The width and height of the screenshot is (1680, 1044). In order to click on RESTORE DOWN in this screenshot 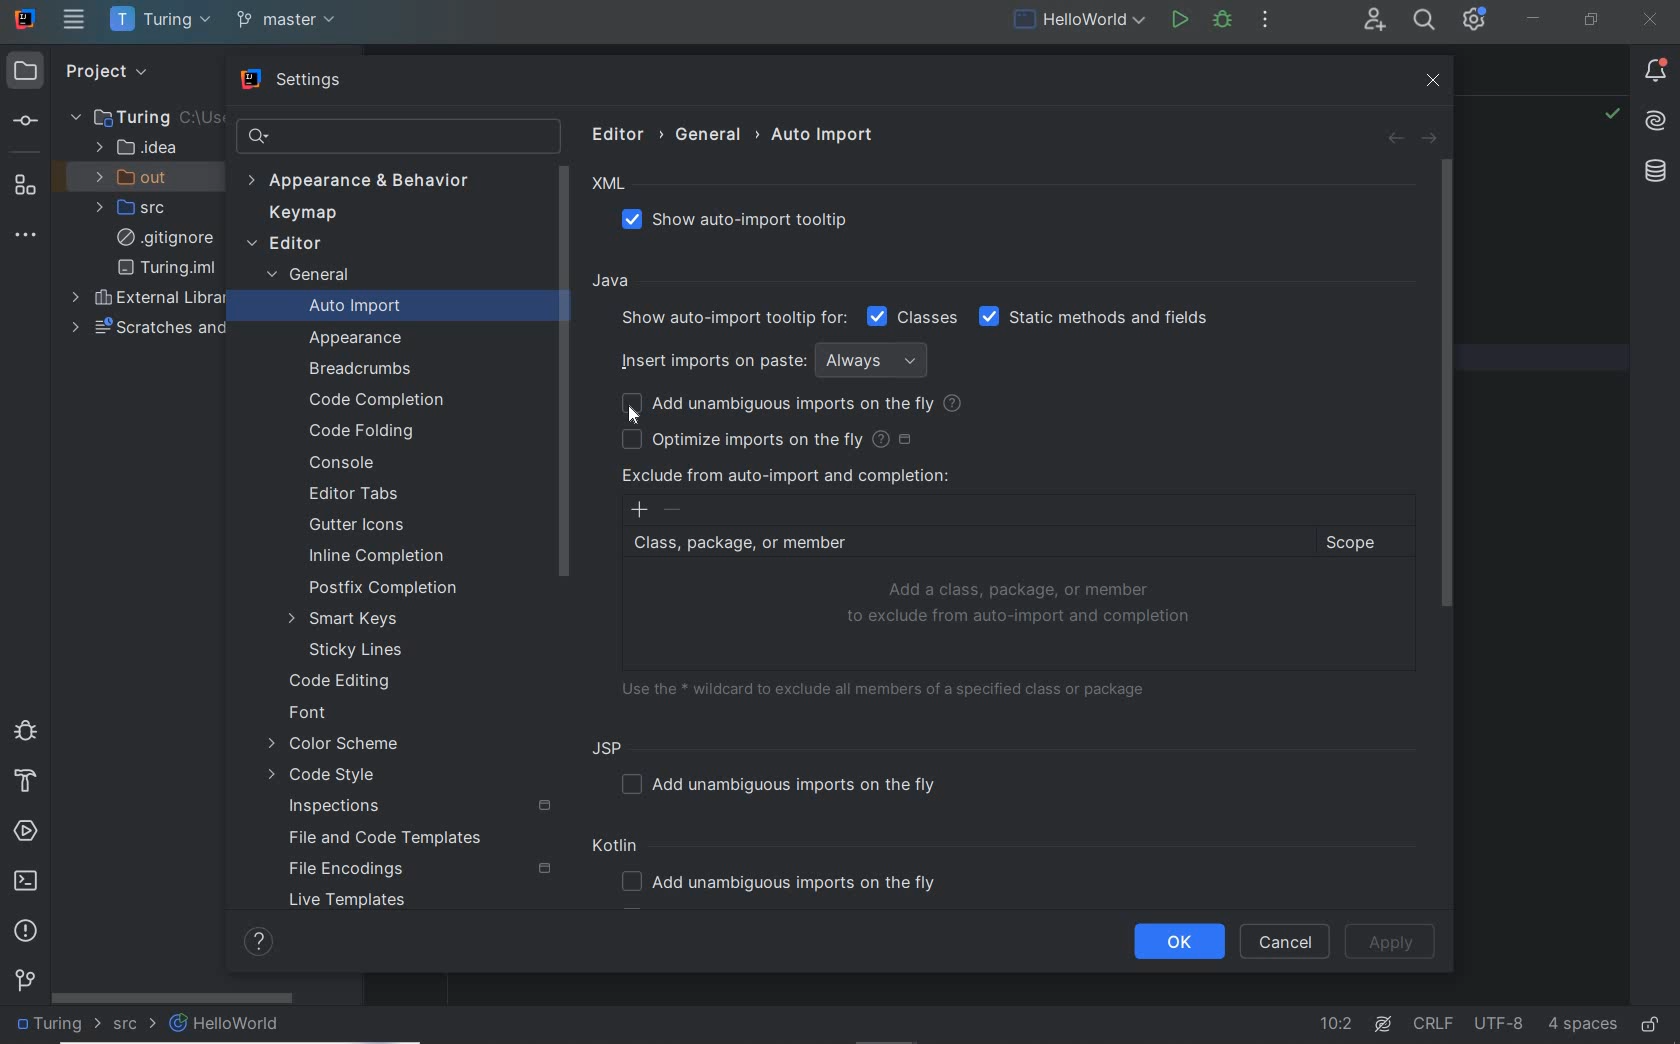, I will do `click(1592, 22)`.